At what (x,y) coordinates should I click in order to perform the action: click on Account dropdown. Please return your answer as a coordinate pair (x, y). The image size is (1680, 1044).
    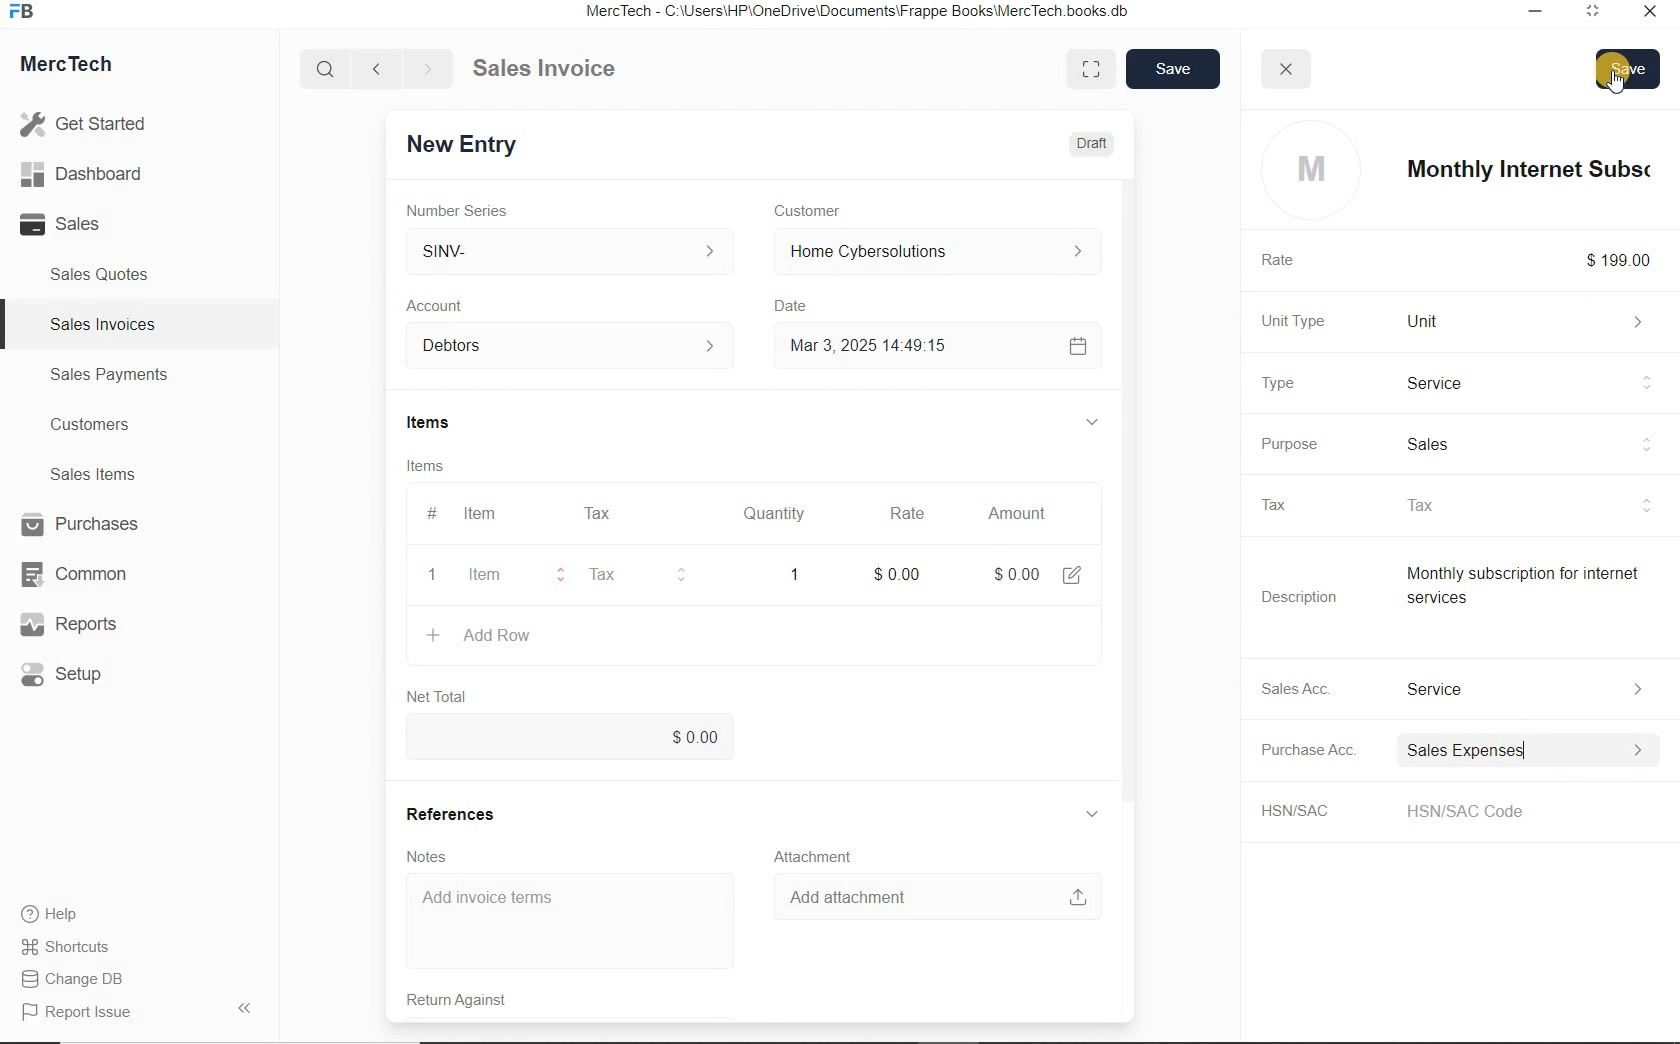
    Looking at the image, I should click on (570, 347).